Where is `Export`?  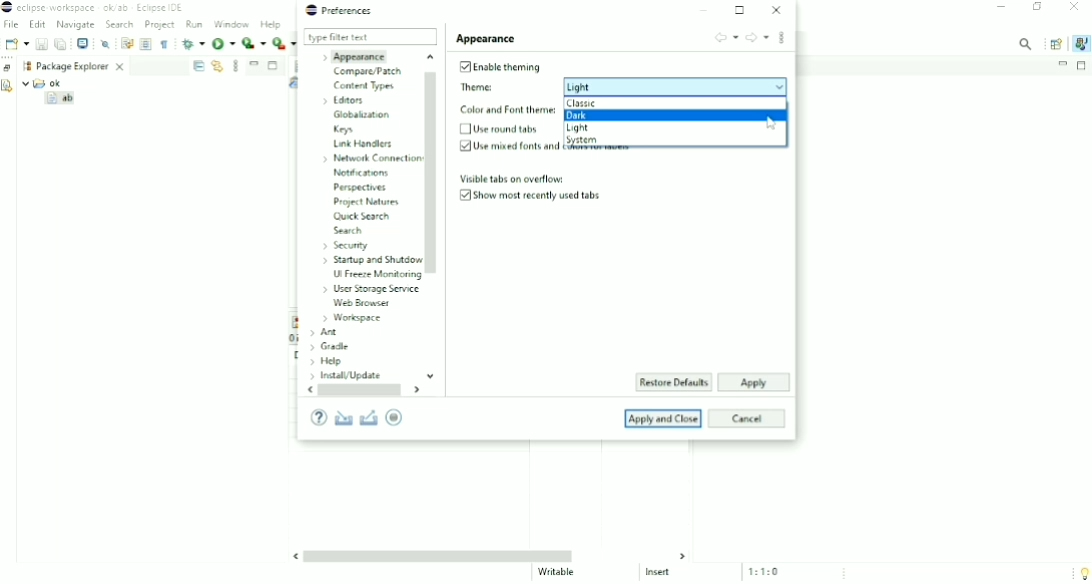
Export is located at coordinates (370, 417).